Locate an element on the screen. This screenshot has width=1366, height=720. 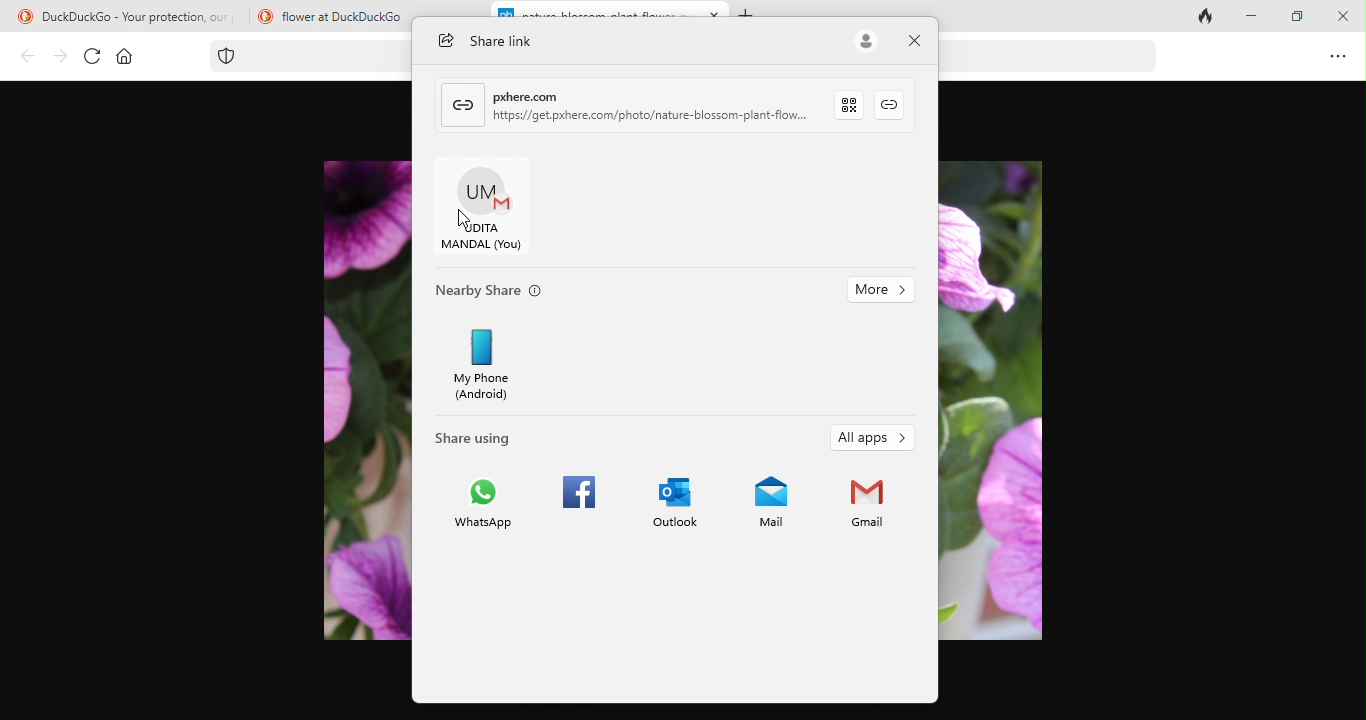
nearby share is located at coordinates (501, 293).